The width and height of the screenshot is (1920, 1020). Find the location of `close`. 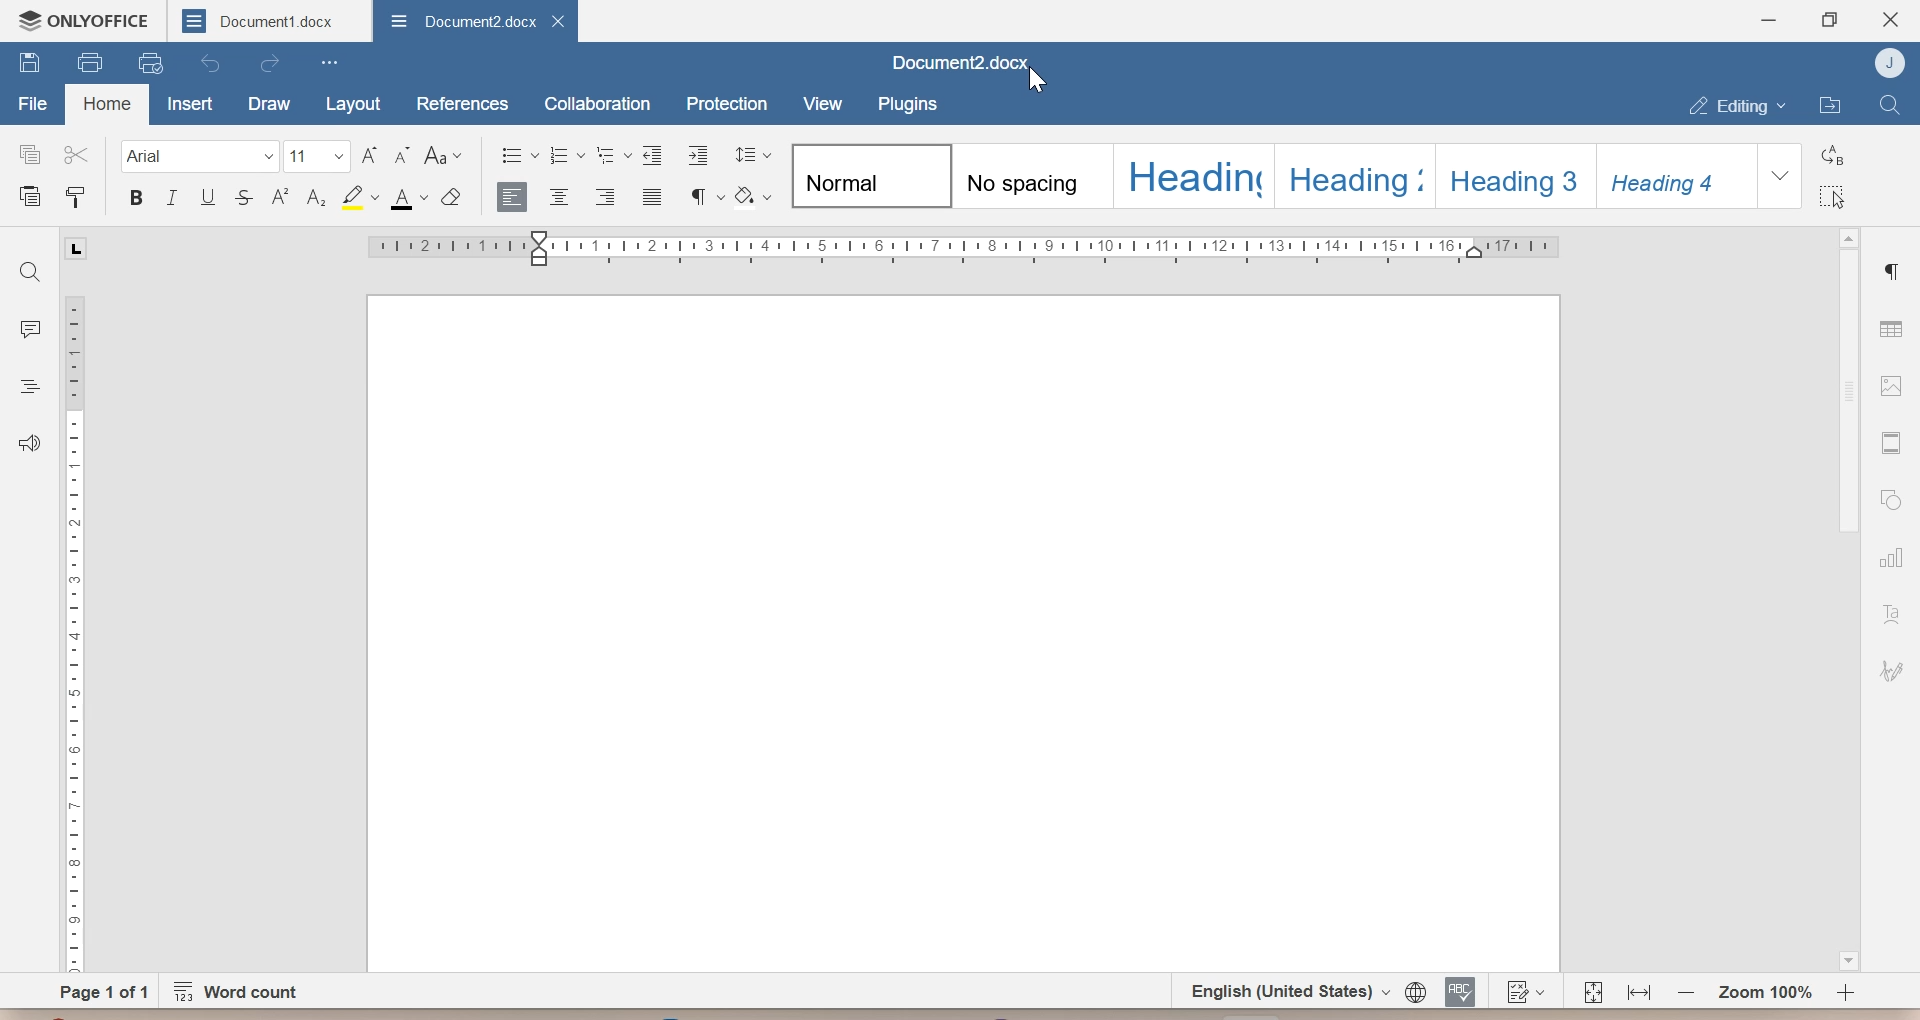

close is located at coordinates (563, 21).